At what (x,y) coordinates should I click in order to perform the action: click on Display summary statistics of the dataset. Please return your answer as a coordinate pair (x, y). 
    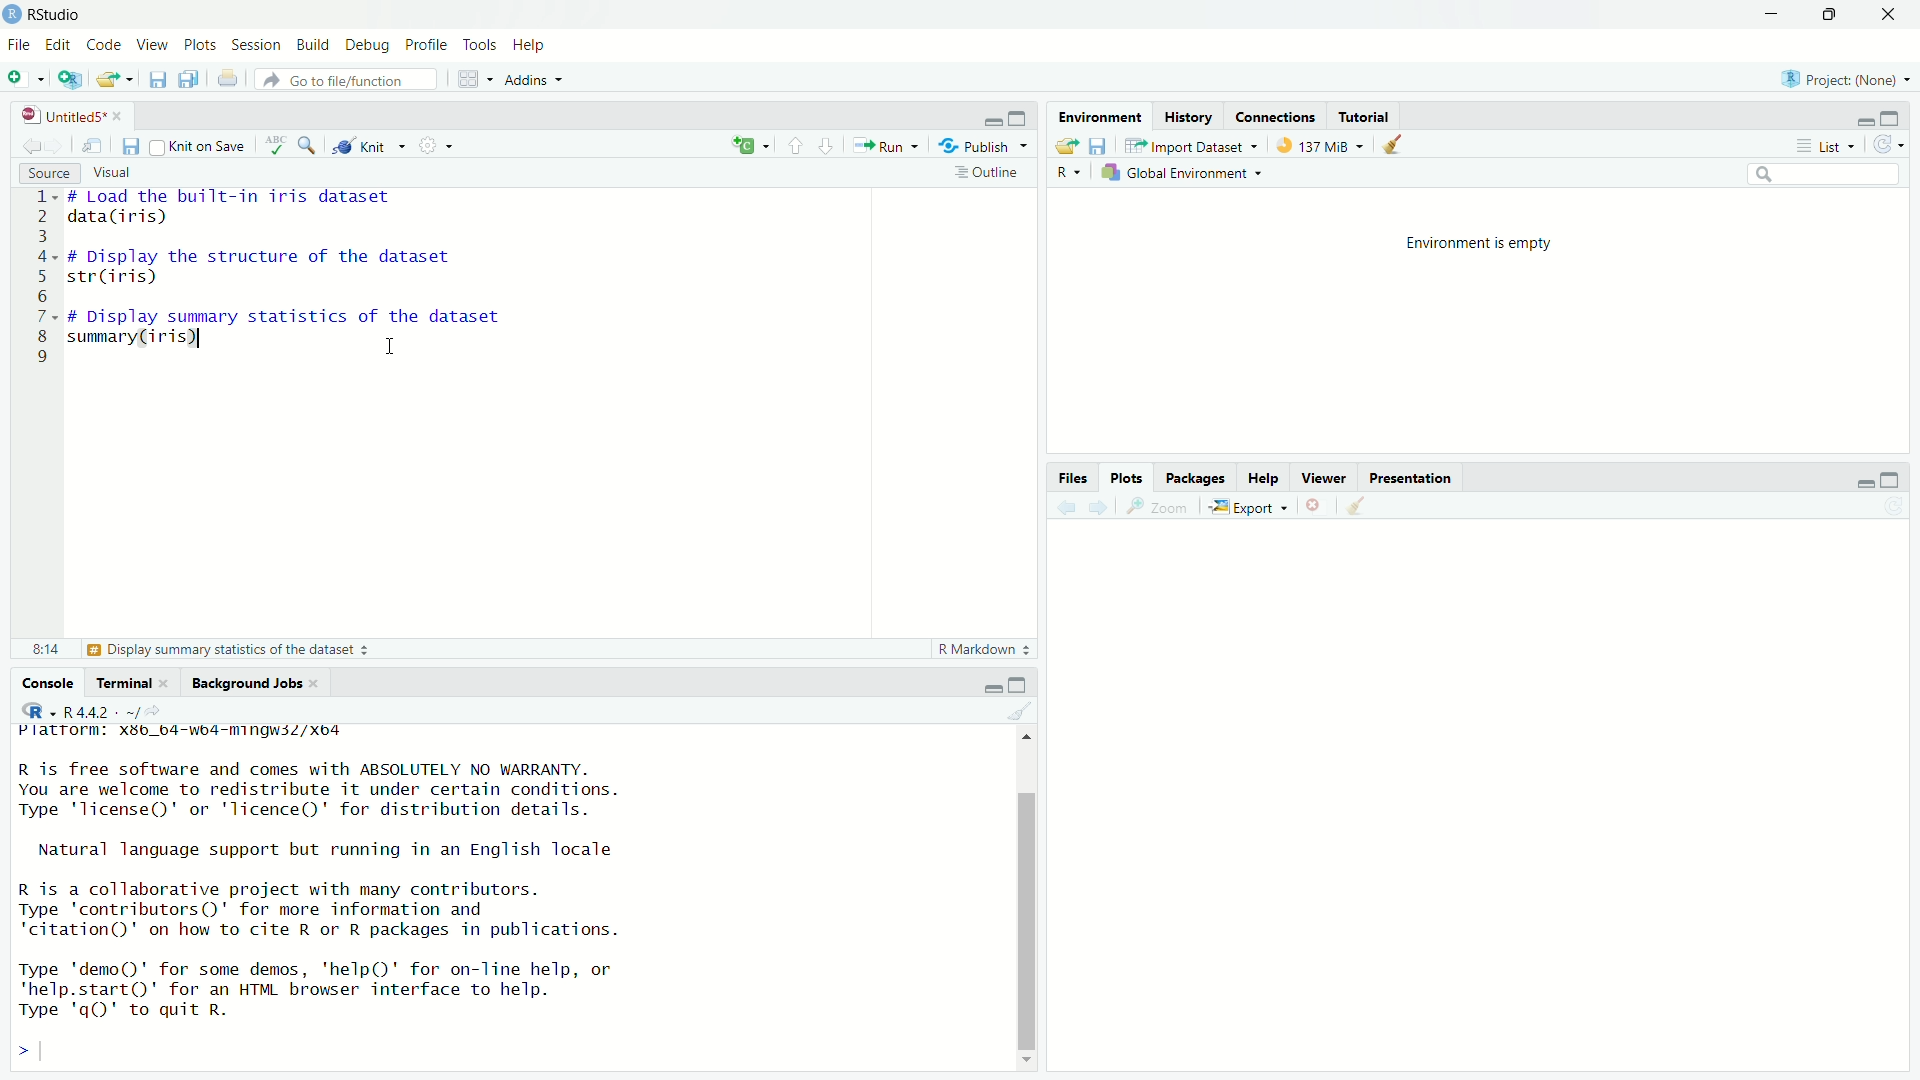
    Looking at the image, I should click on (227, 649).